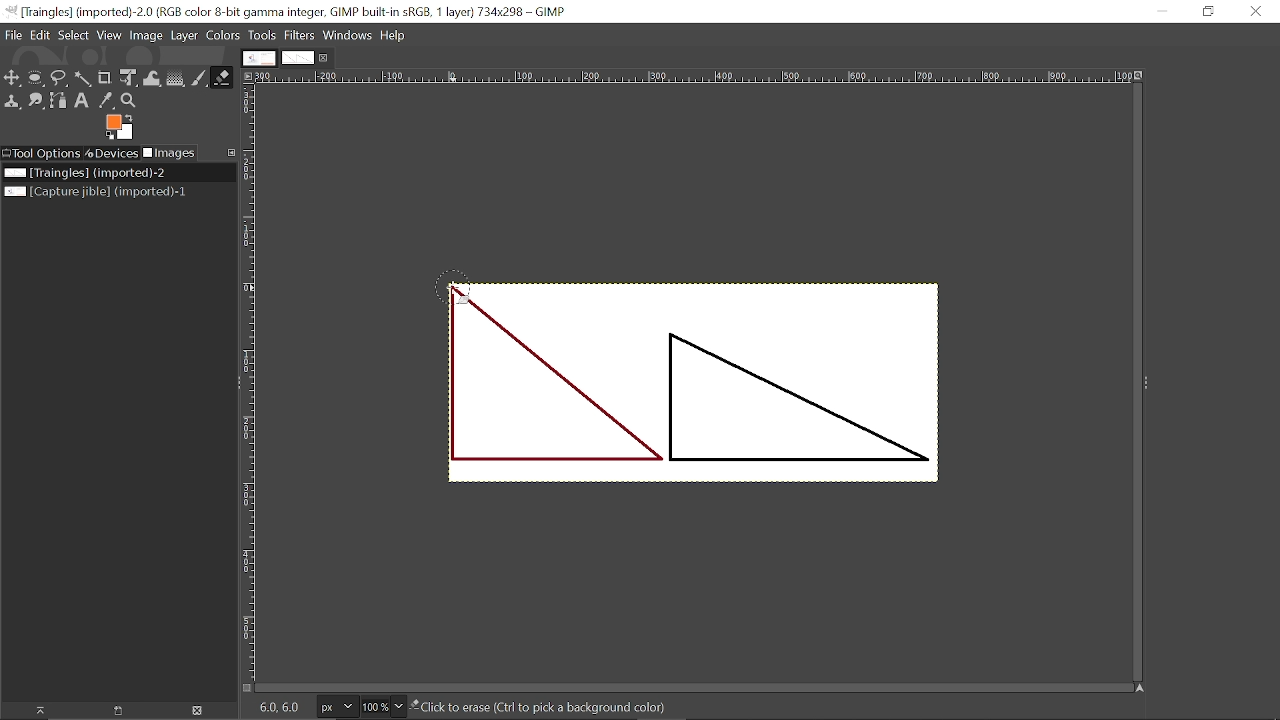  Describe the element at coordinates (199, 78) in the screenshot. I see `Paintbrush tool` at that location.